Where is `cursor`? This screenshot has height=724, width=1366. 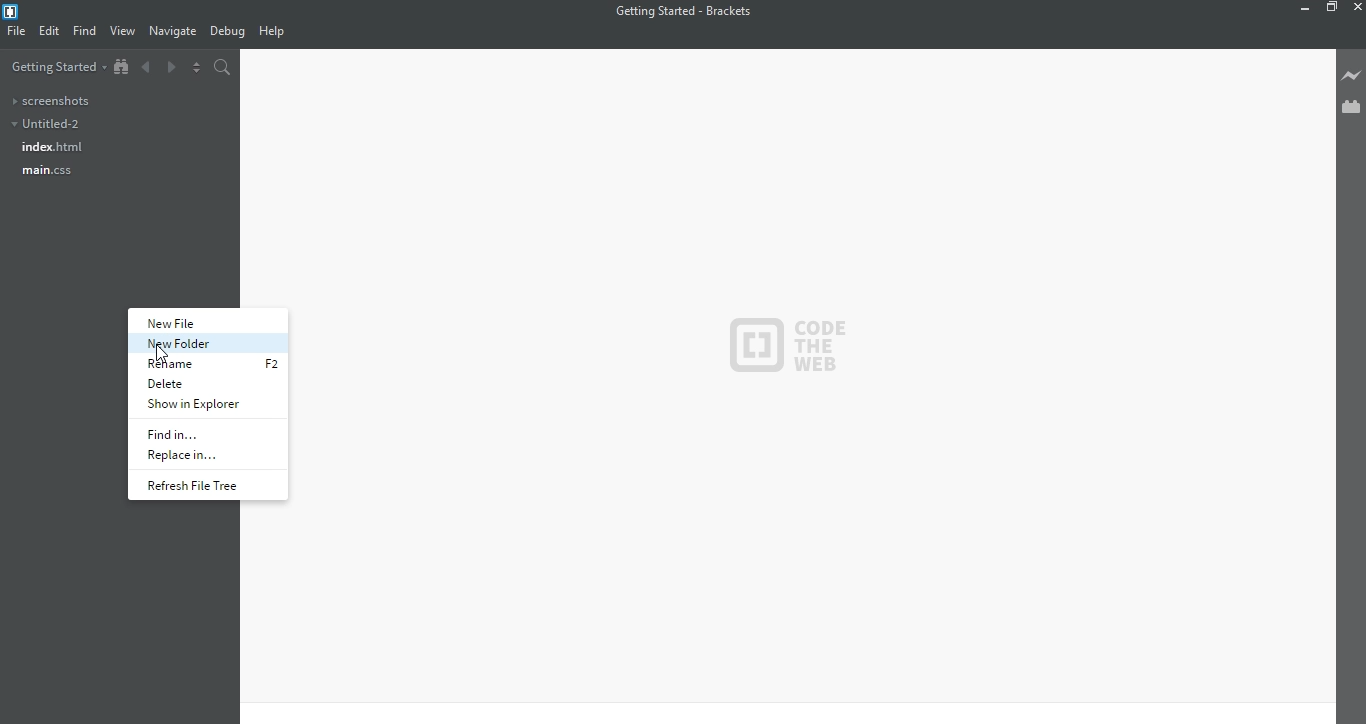 cursor is located at coordinates (272, 368).